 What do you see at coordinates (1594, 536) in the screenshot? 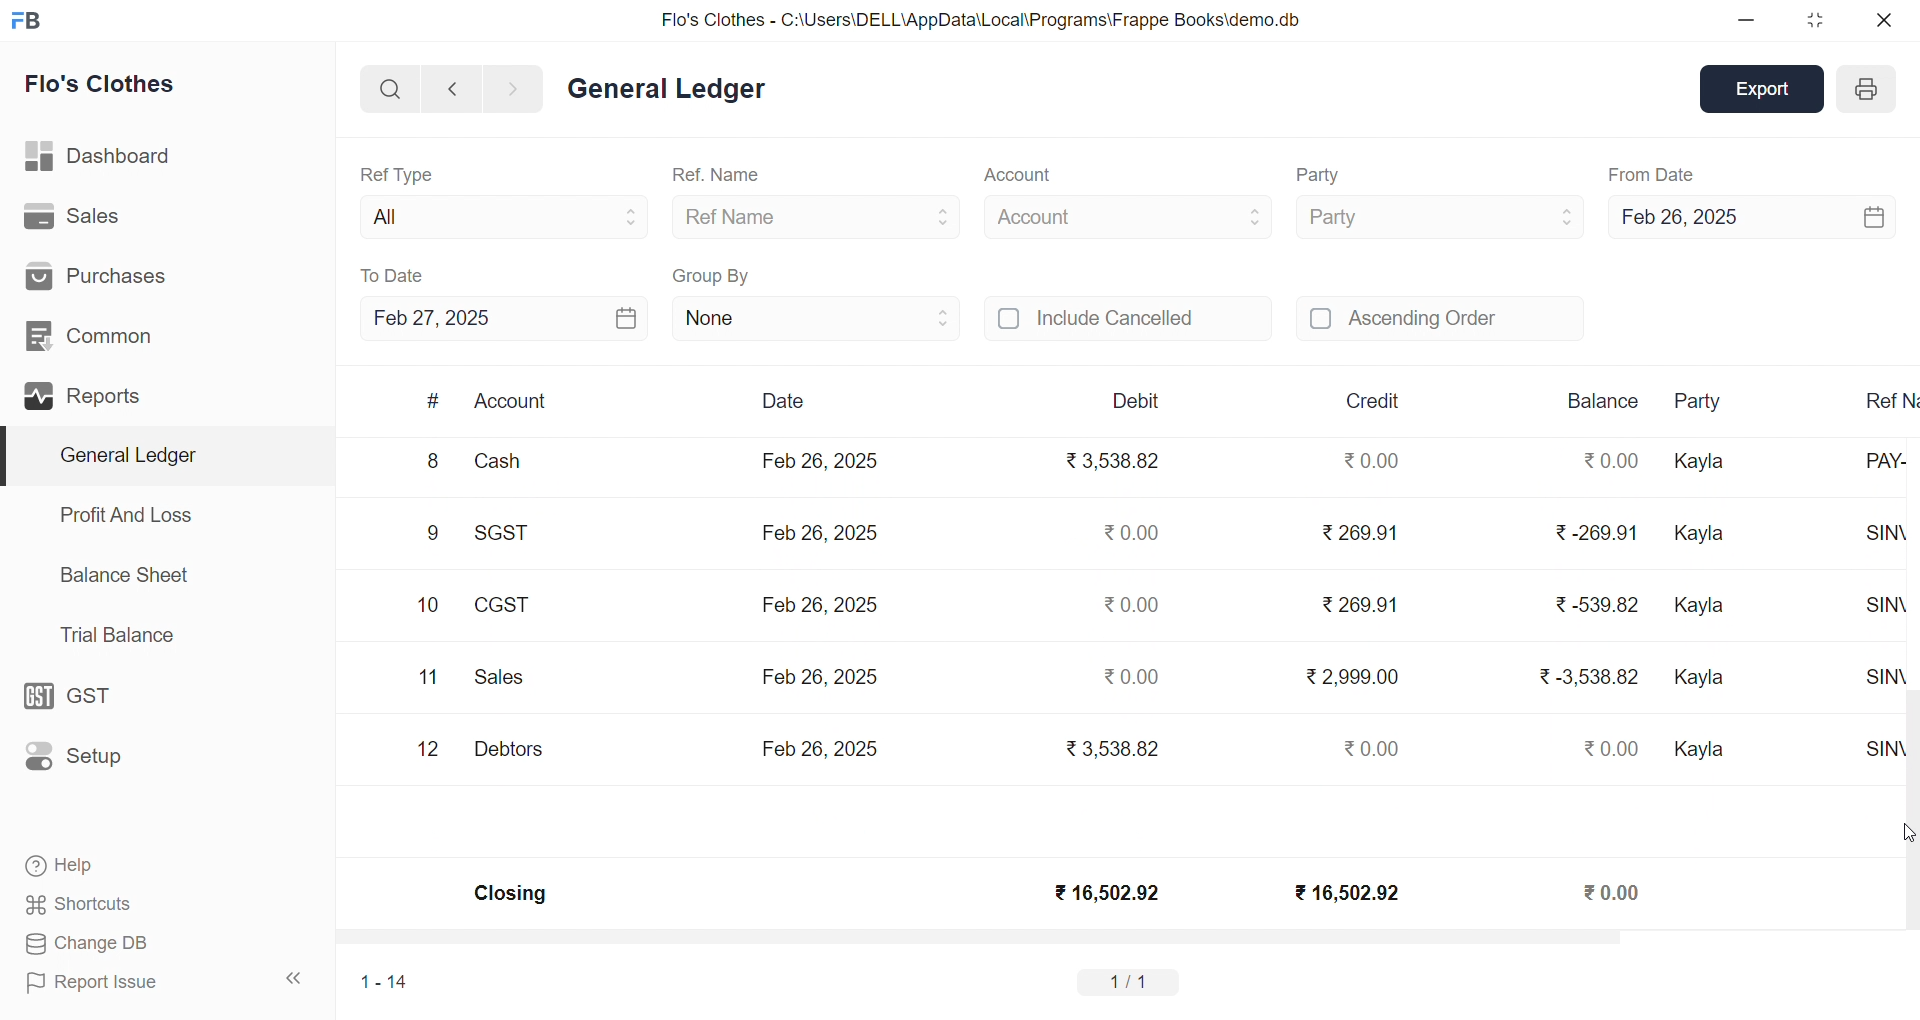
I see `₹ -261.91` at bounding box center [1594, 536].